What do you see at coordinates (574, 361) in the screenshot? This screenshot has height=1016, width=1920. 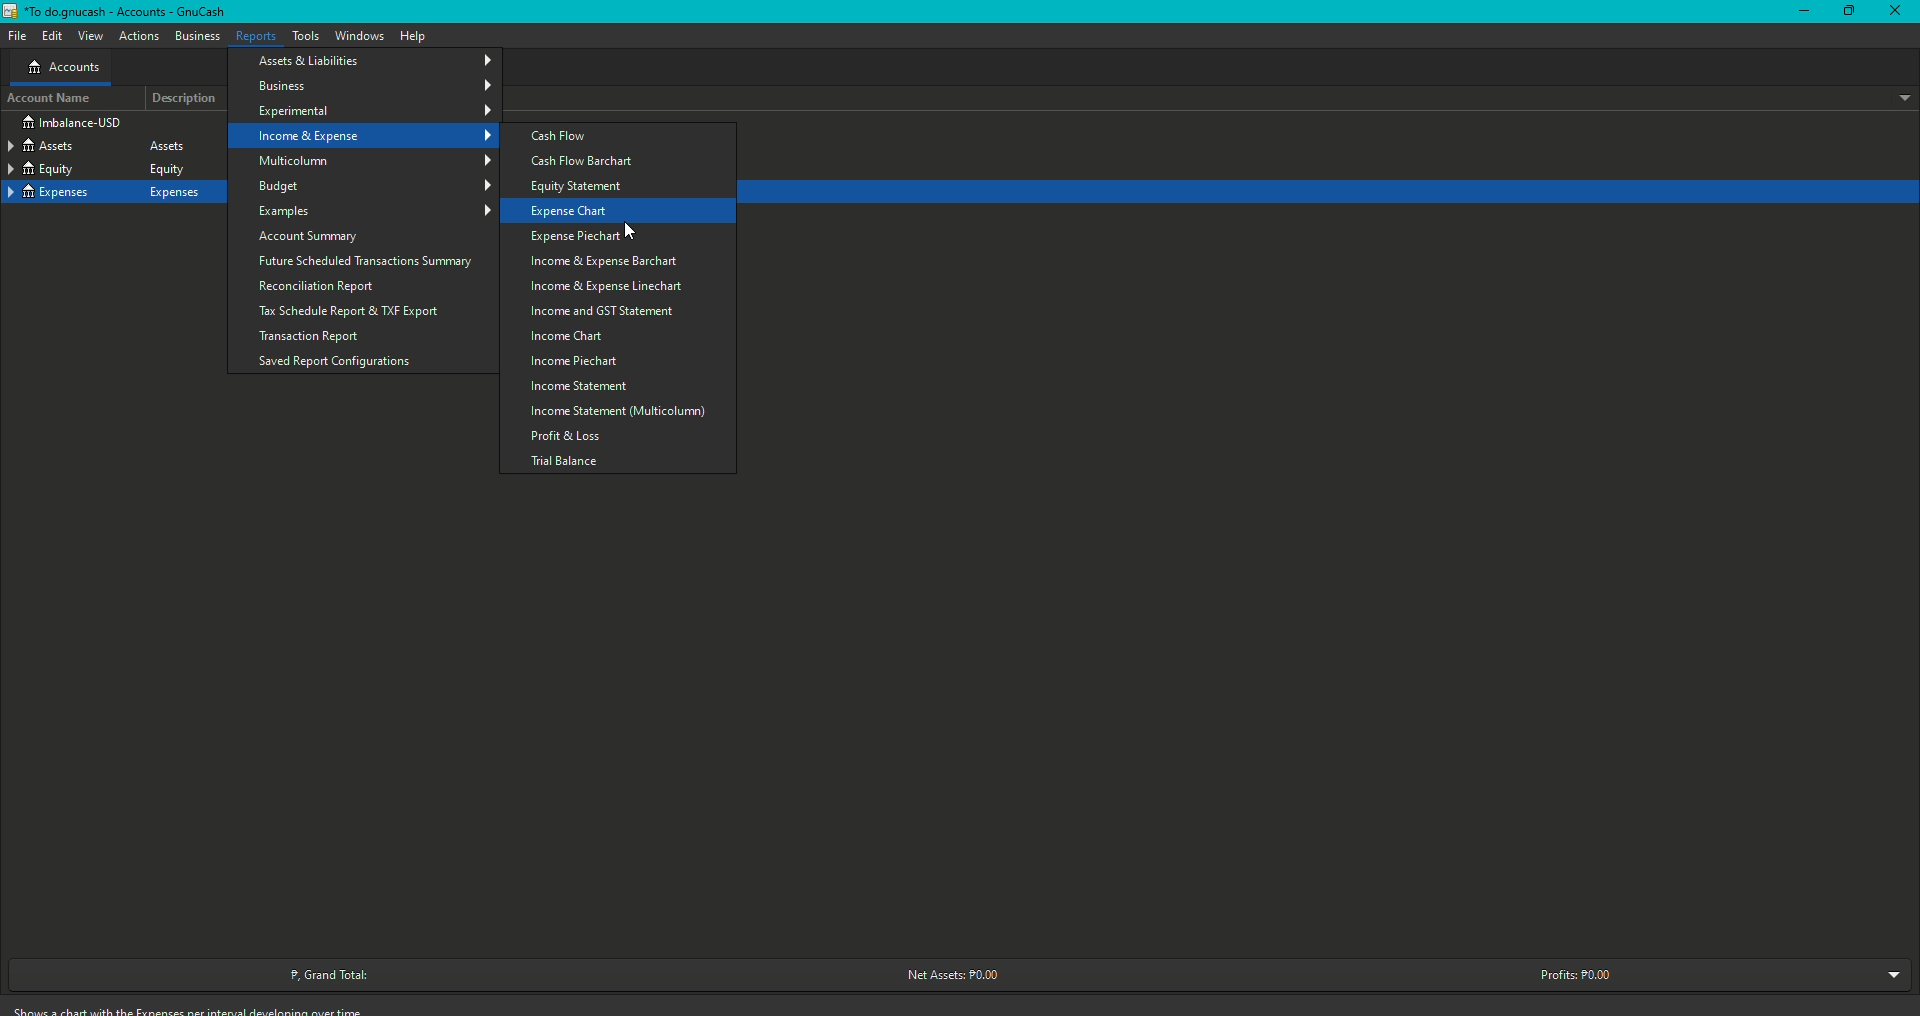 I see `Income Piechart` at bounding box center [574, 361].